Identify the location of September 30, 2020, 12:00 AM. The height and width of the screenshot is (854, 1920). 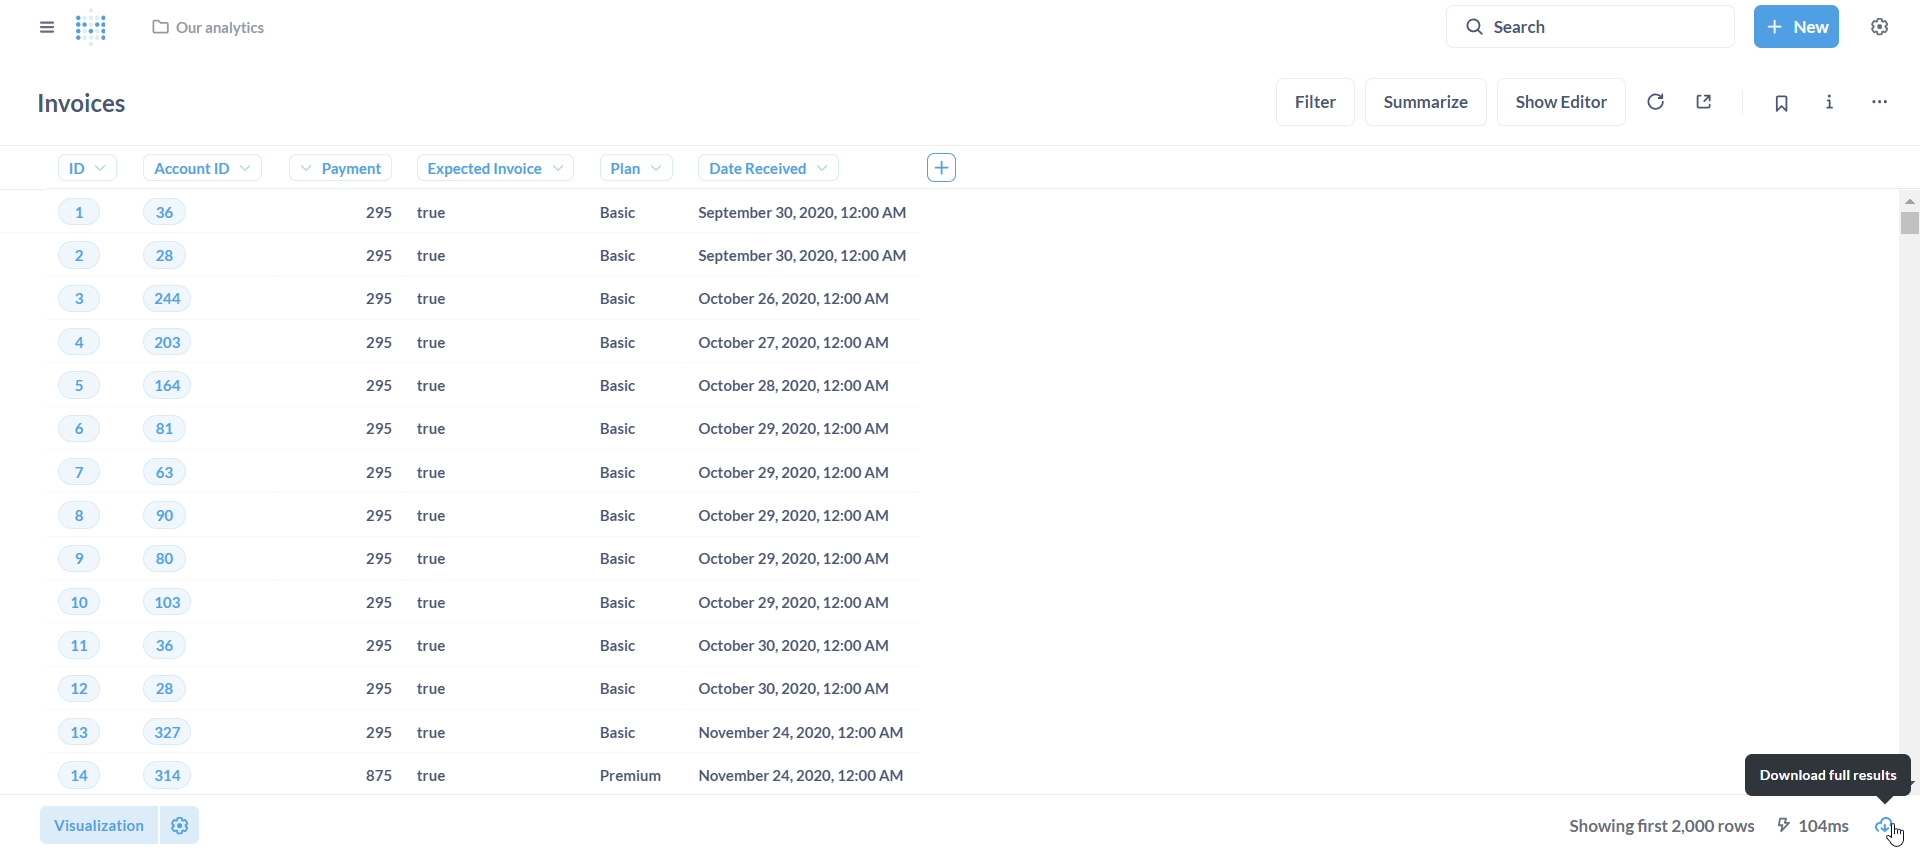
(808, 214).